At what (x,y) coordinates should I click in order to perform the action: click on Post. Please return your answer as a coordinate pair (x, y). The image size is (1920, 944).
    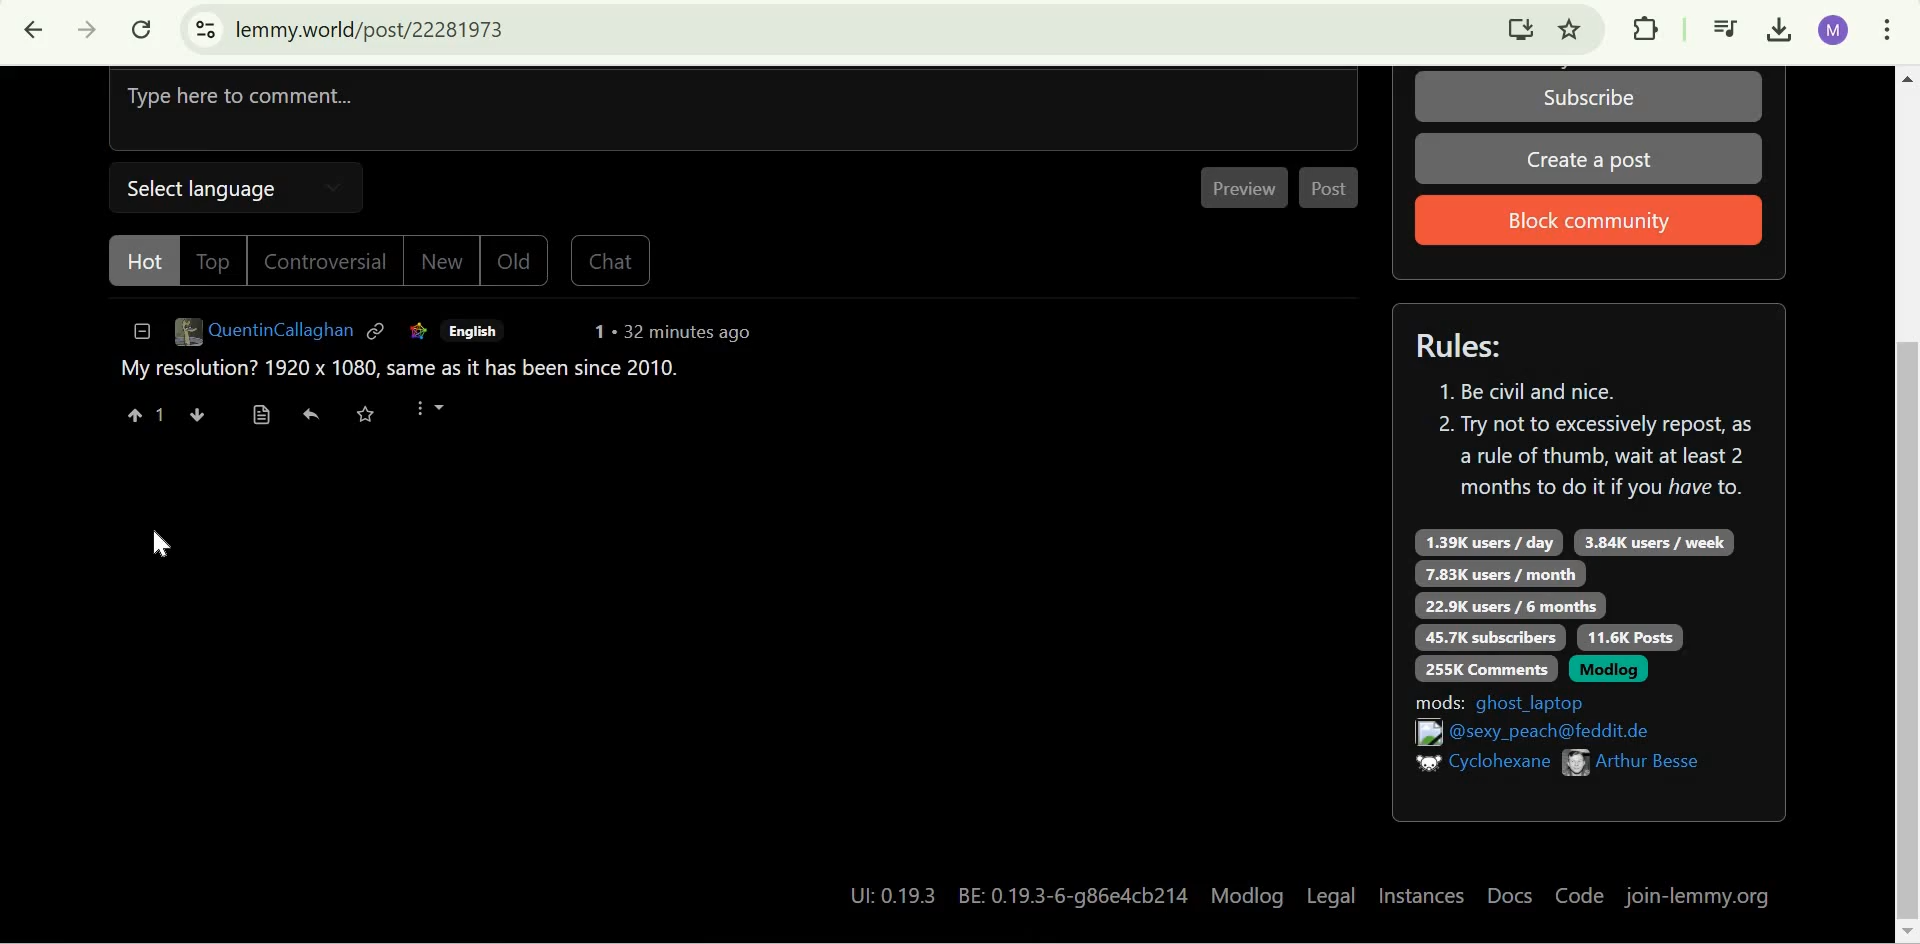
    Looking at the image, I should click on (1330, 190).